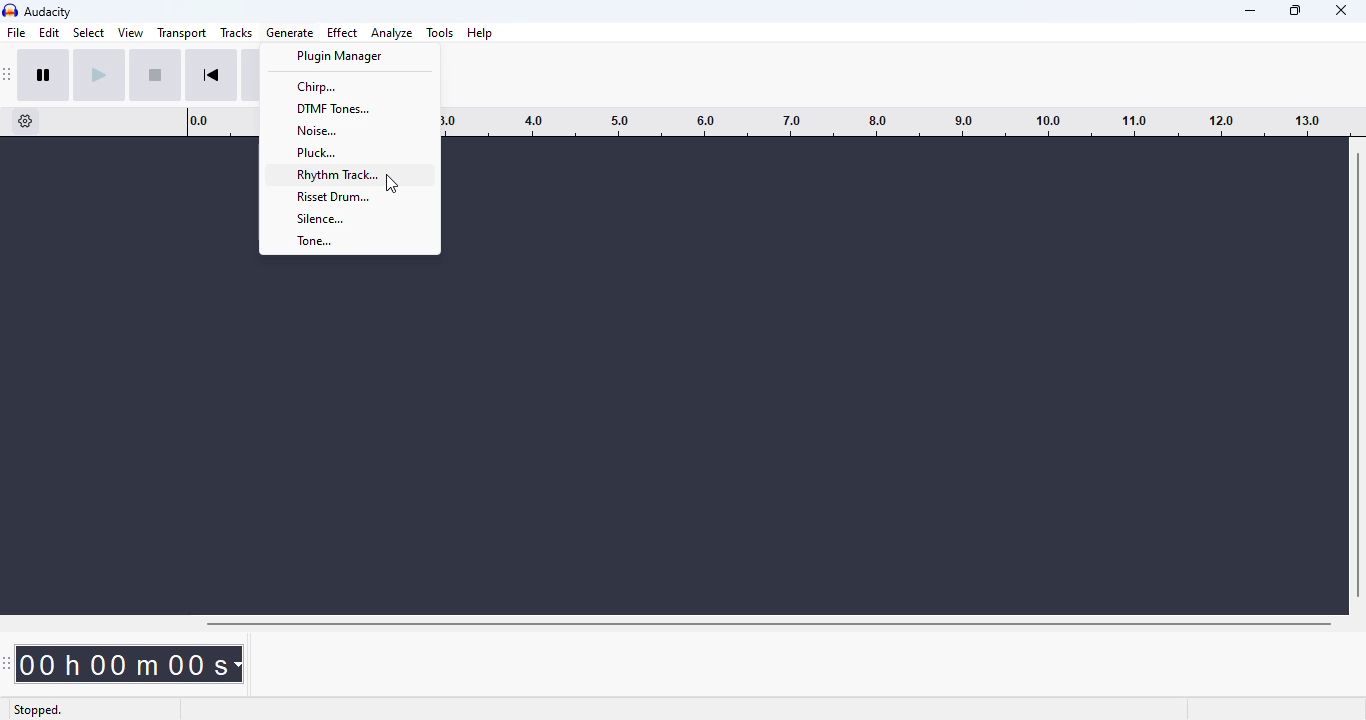 Image resolution: width=1366 pixels, height=720 pixels. I want to click on logo, so click(10, 10).